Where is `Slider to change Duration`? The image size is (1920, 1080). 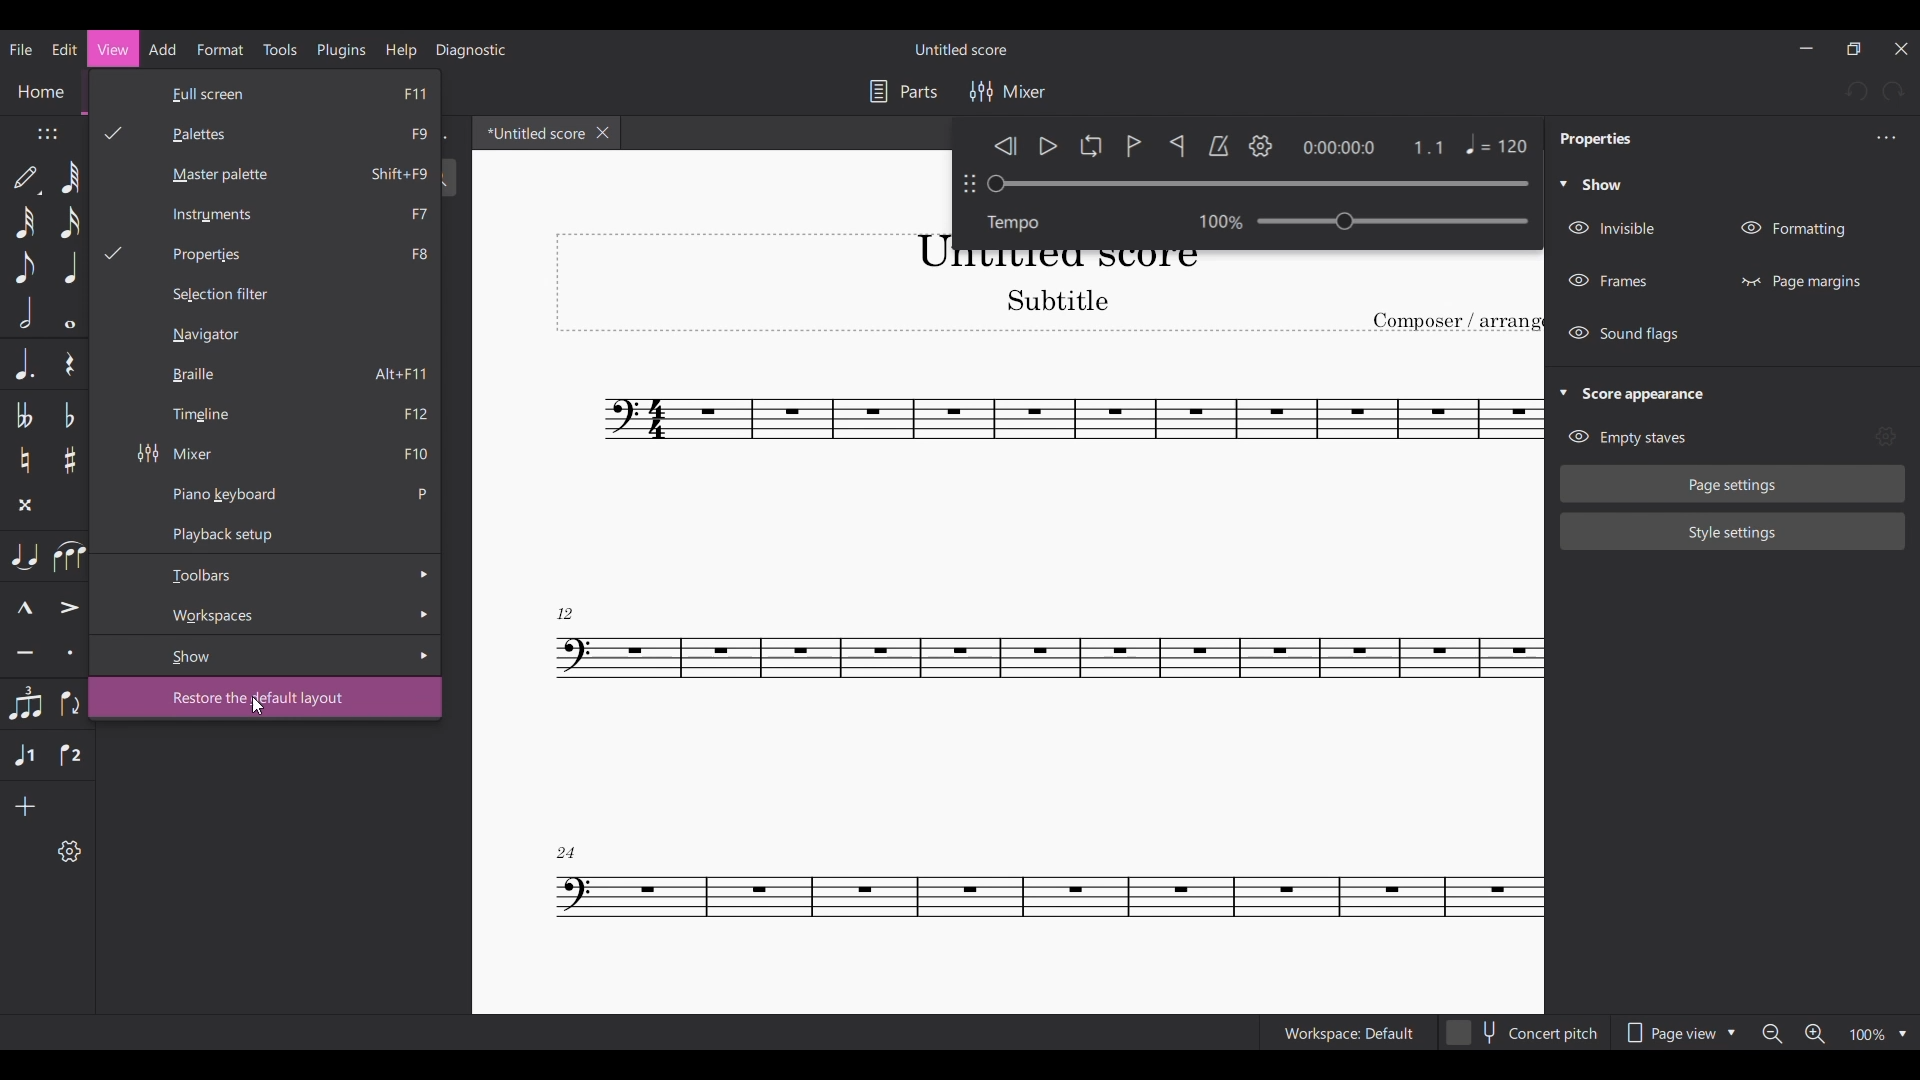 Slider to change Duration is located at coordinates (1257, 184).